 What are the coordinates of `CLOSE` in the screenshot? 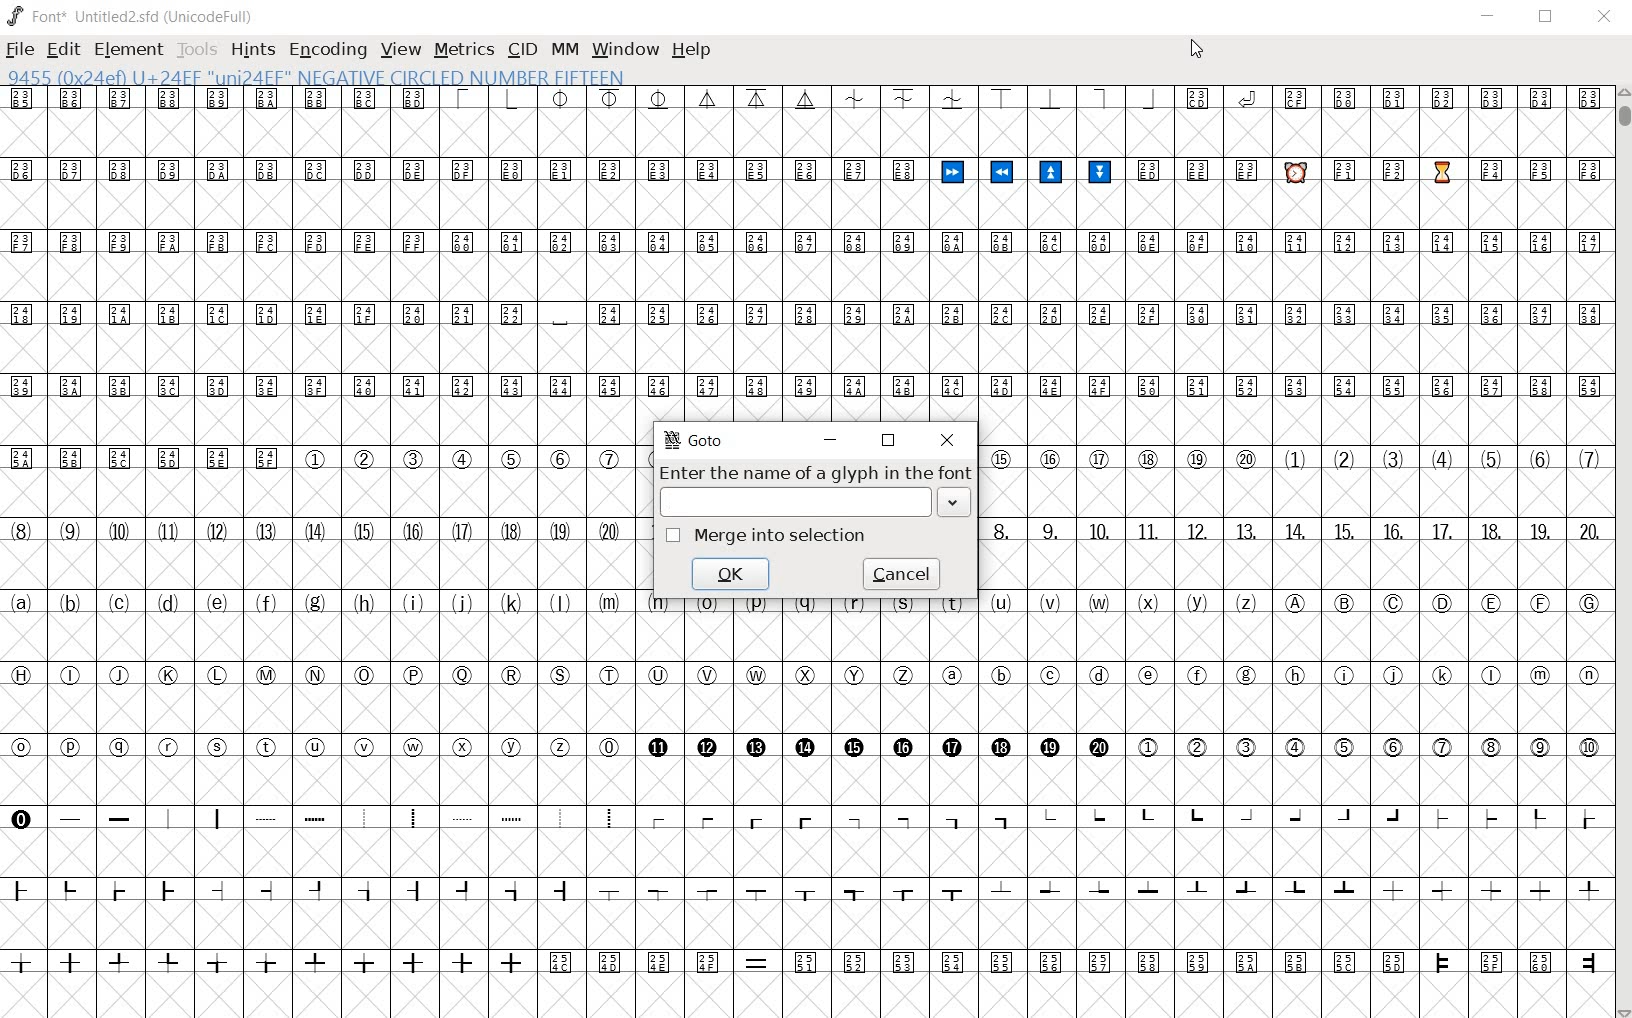 It's located at (1607, 17).